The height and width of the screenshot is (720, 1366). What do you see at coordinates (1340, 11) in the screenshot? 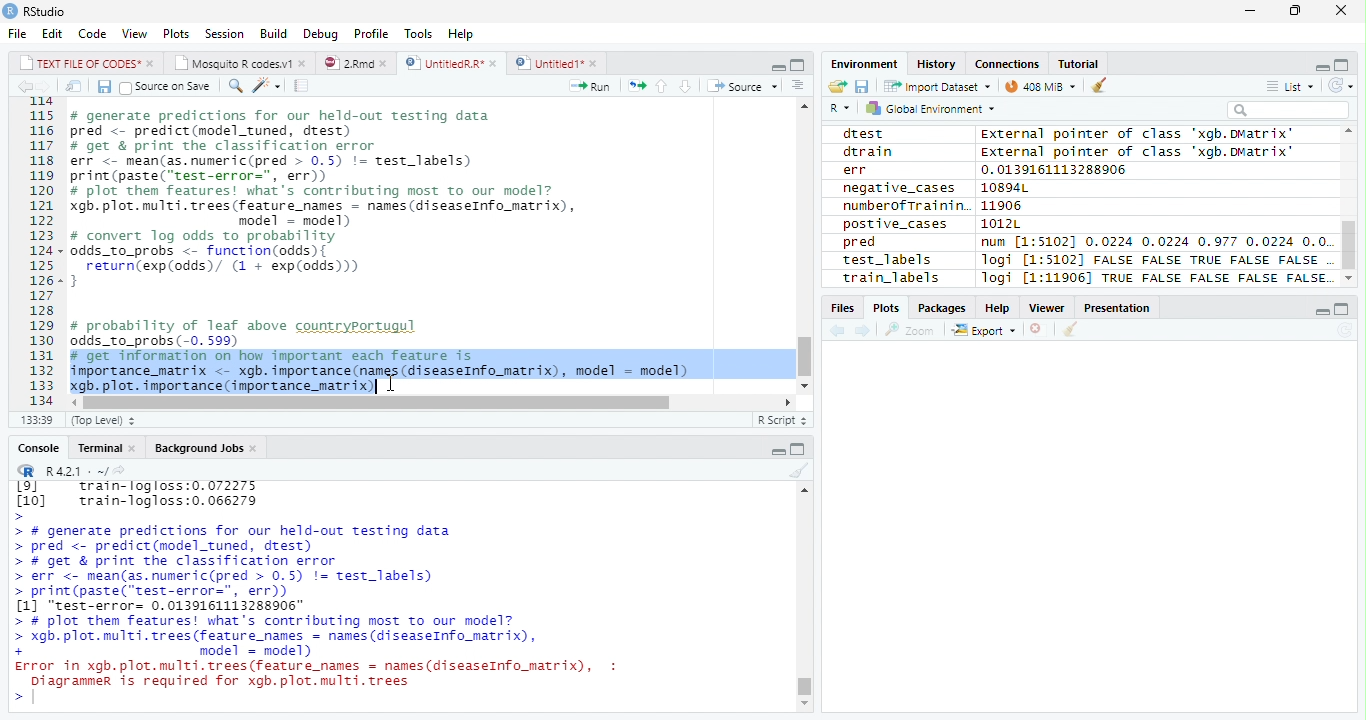
I see `Close` at bounding box center [1340, 11].